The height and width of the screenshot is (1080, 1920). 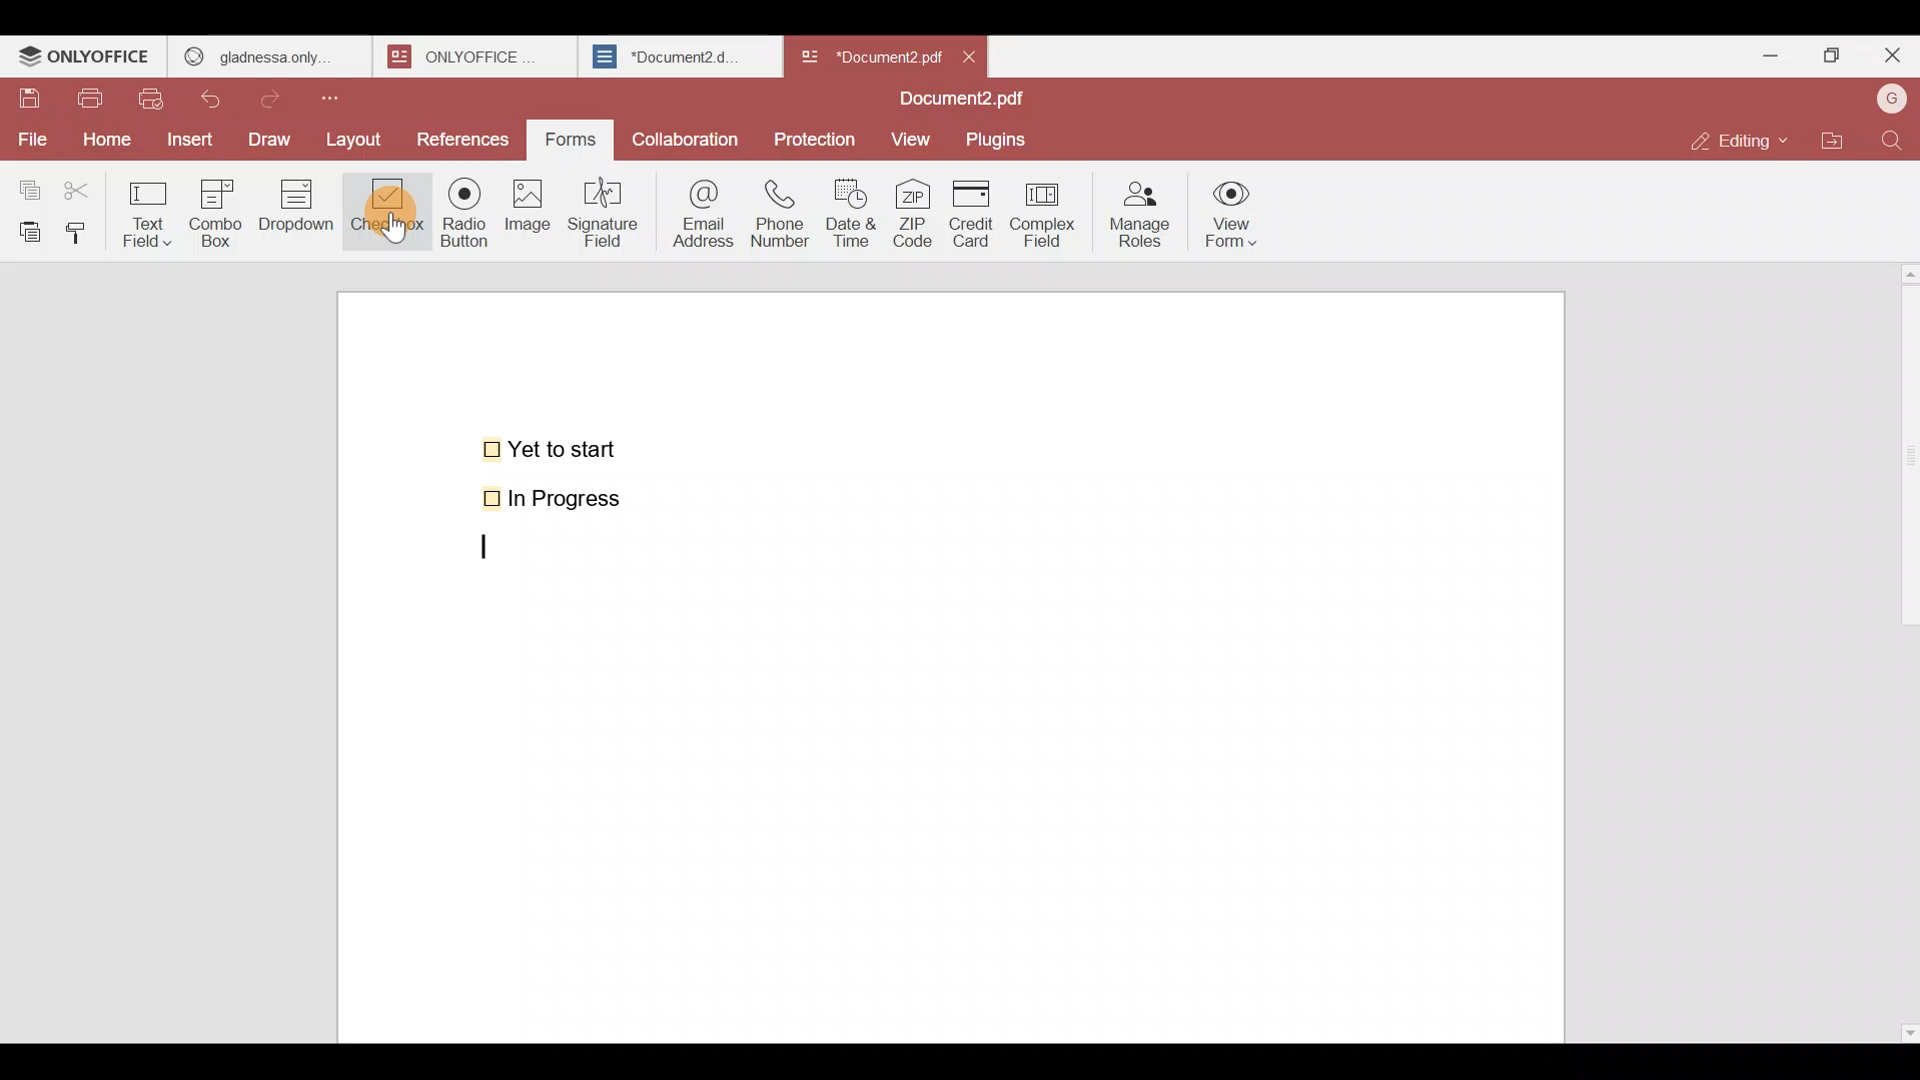 I want to click on Combo box, so click(x=215, y=210).